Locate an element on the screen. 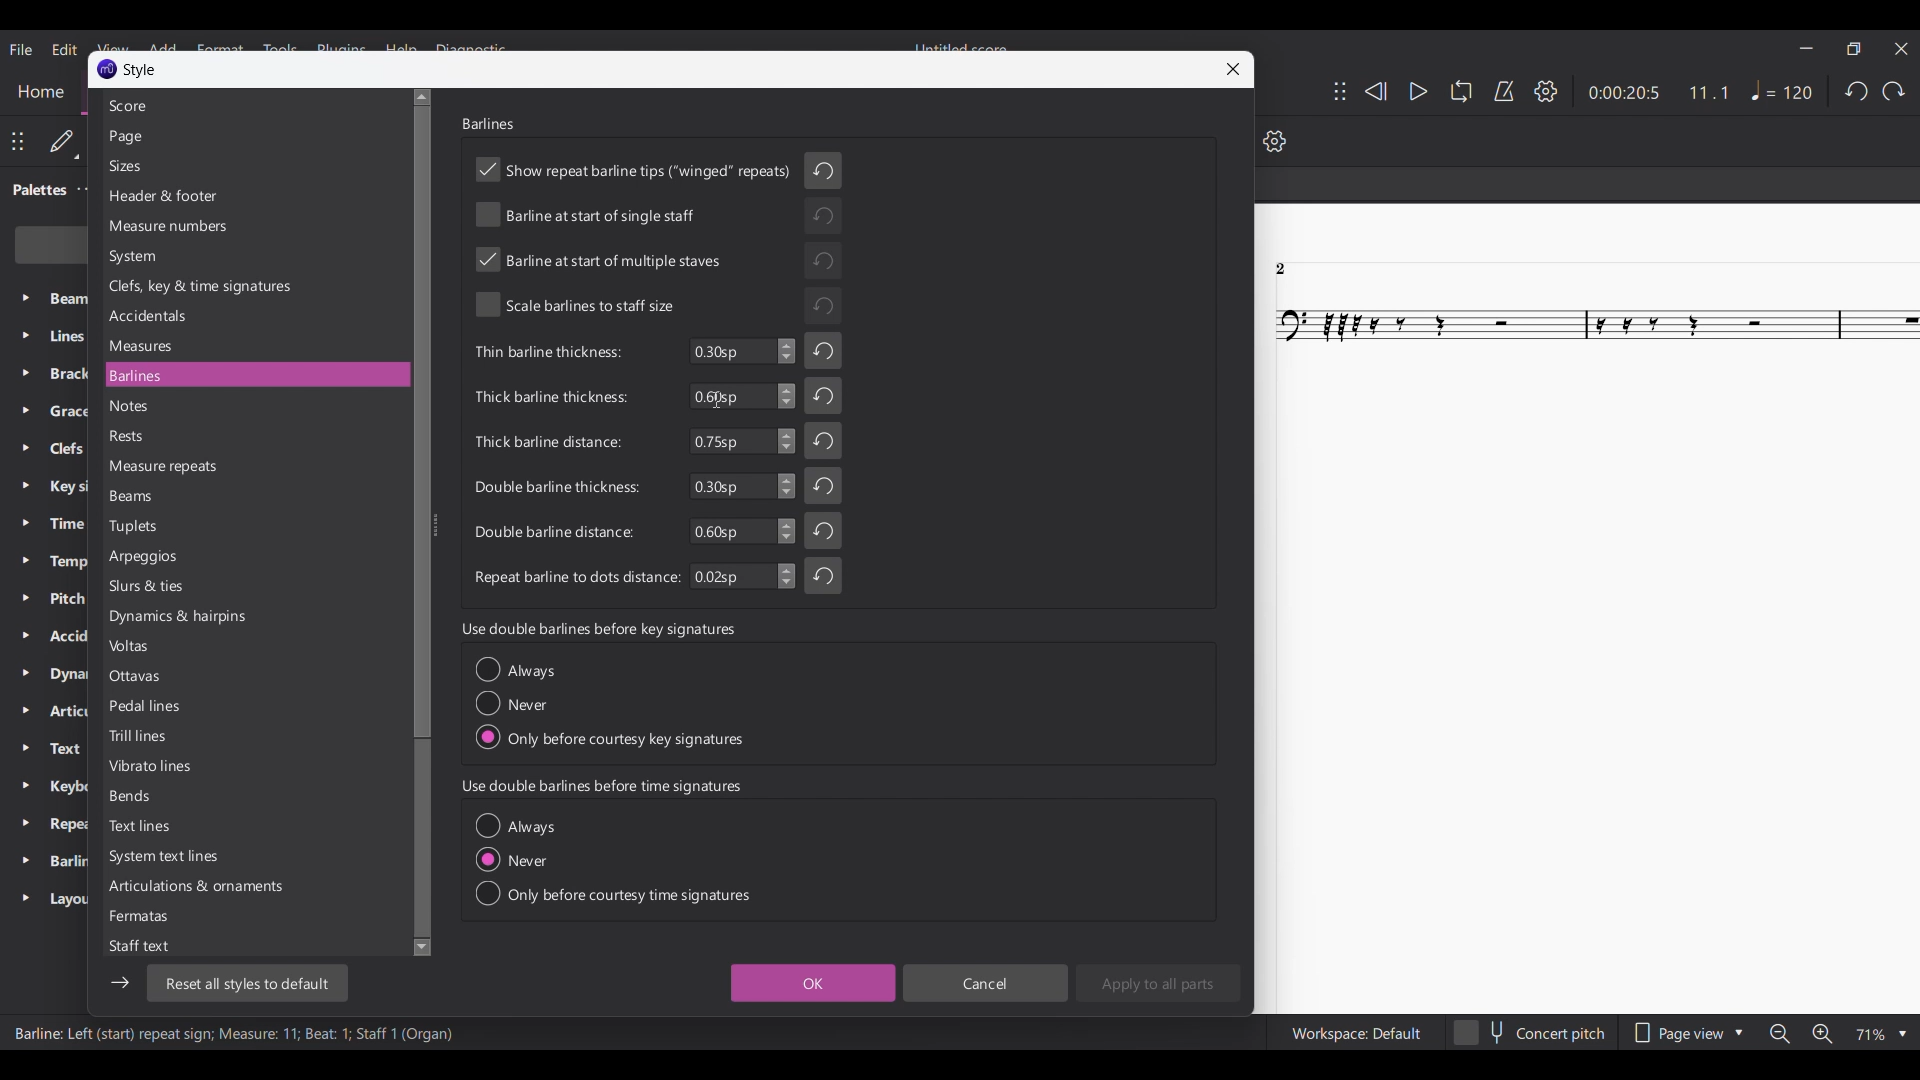 The image size is (1920, 1080). Palette settings is located at coordinates (87, 189).